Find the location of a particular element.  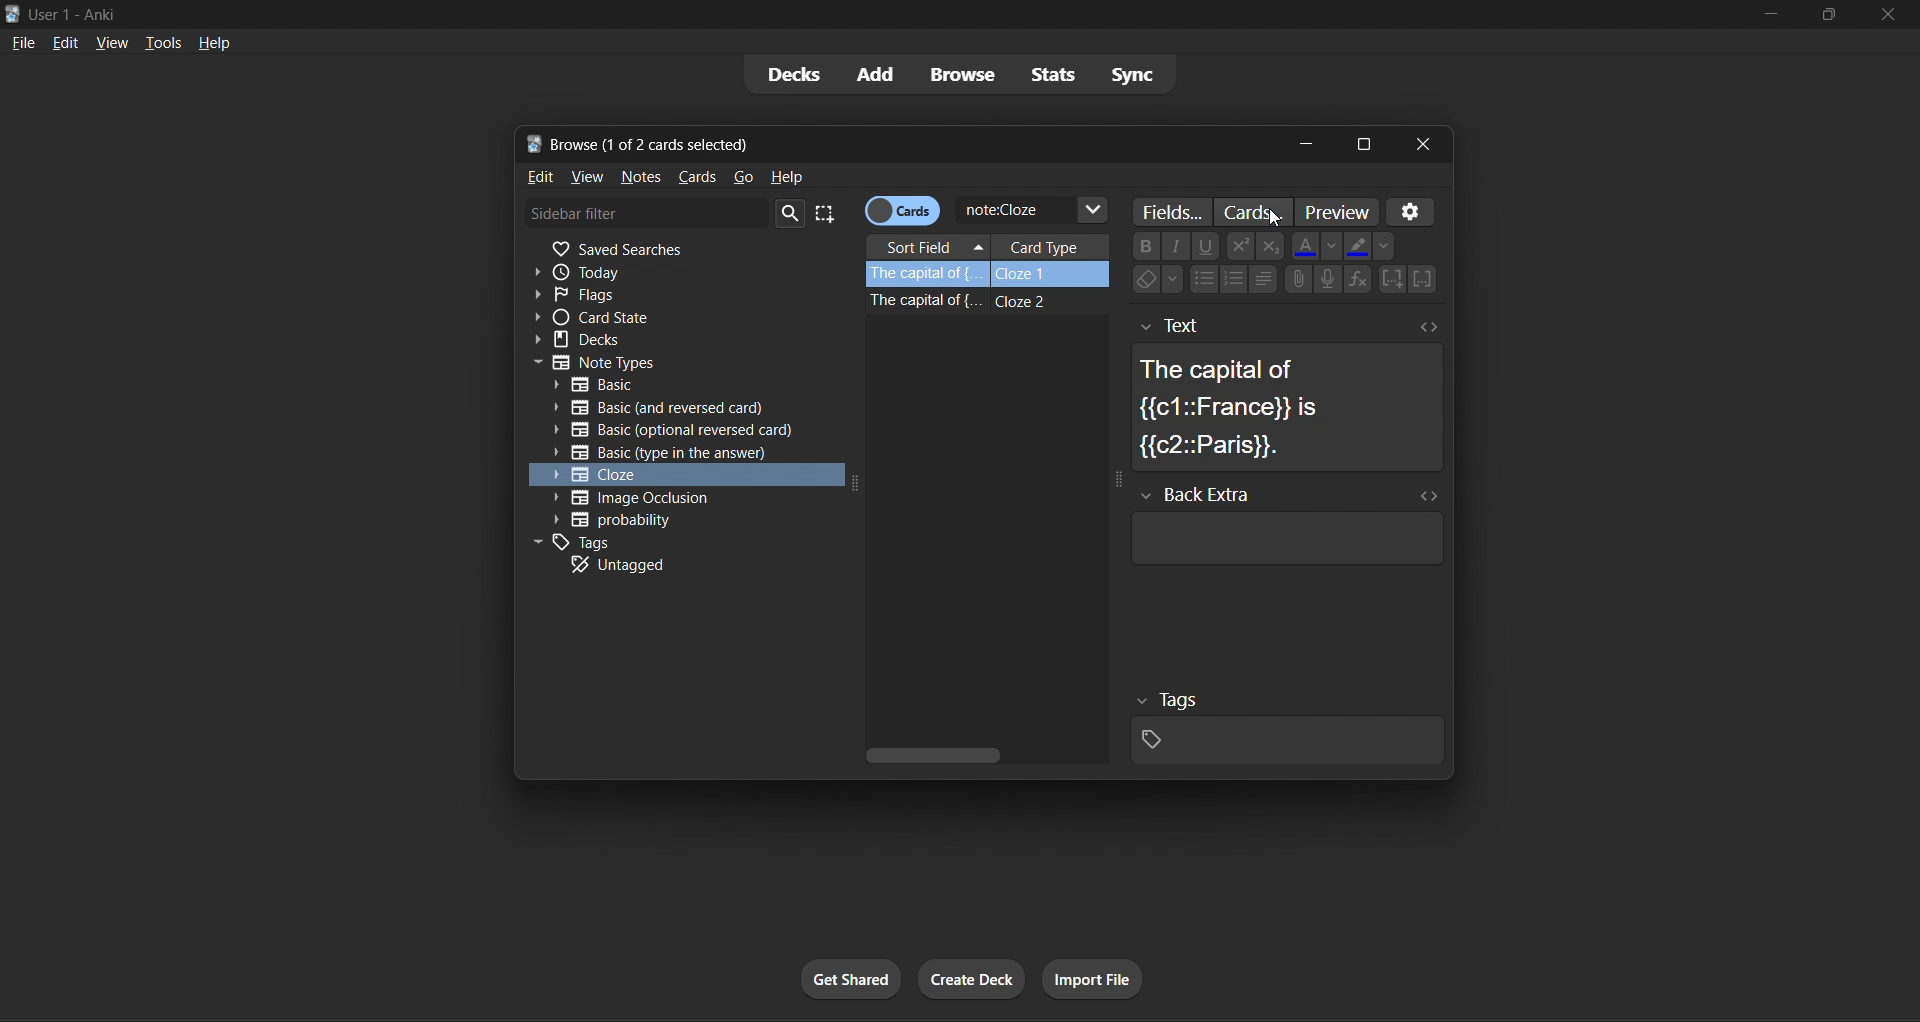

edit is located at coordinates (536, 178).